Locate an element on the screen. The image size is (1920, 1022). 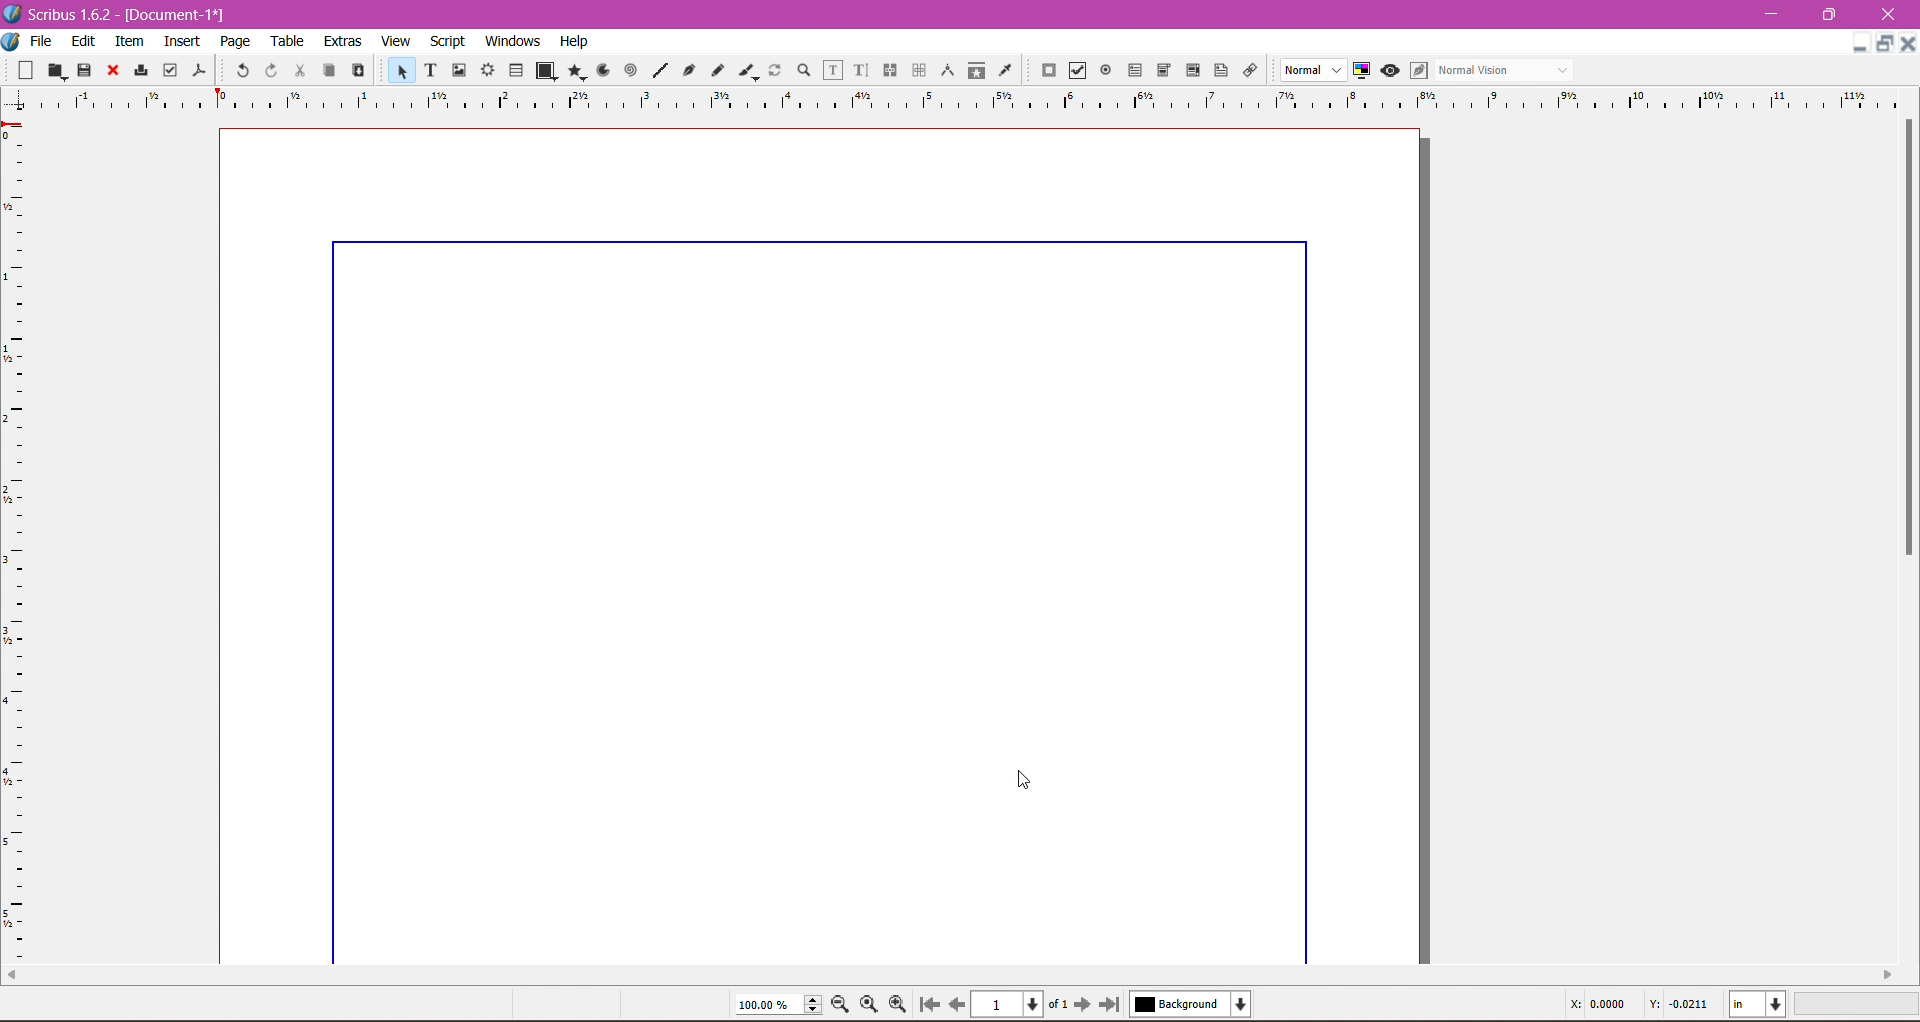
Zoom out by the stepping value in Tools preferences is located at coordinates (841, 1005).